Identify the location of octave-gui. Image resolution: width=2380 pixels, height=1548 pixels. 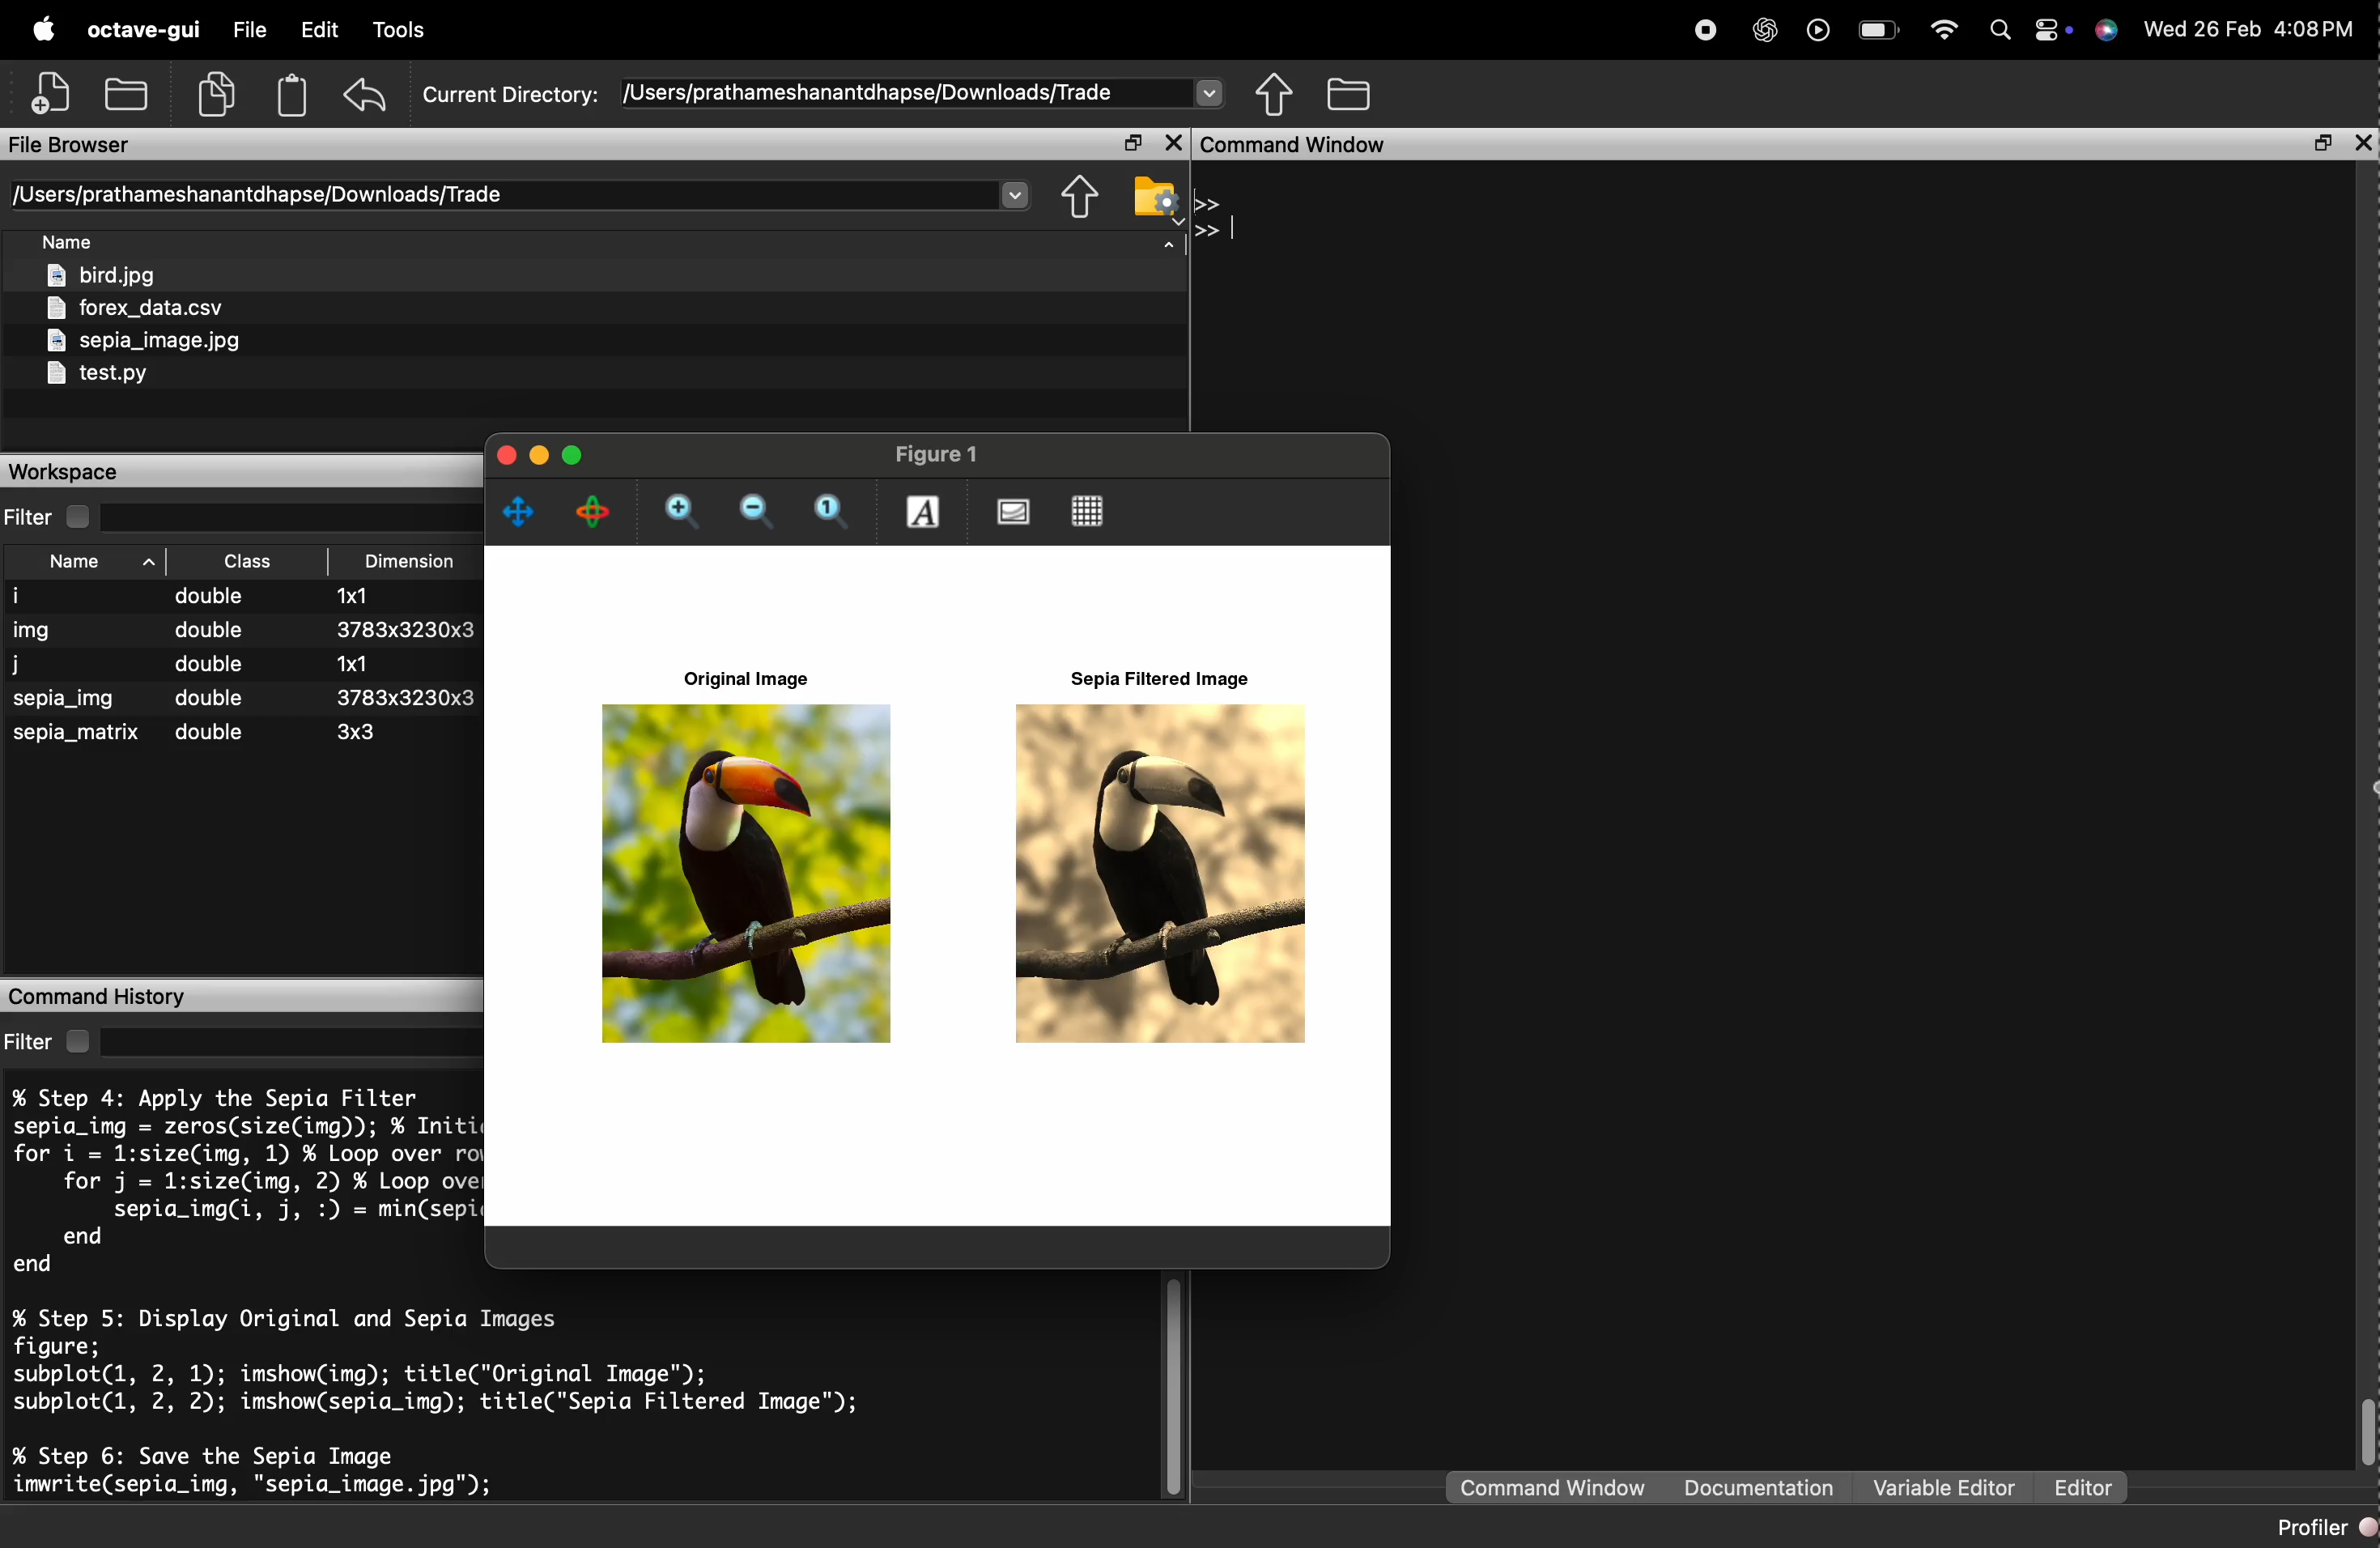
(145, 32).